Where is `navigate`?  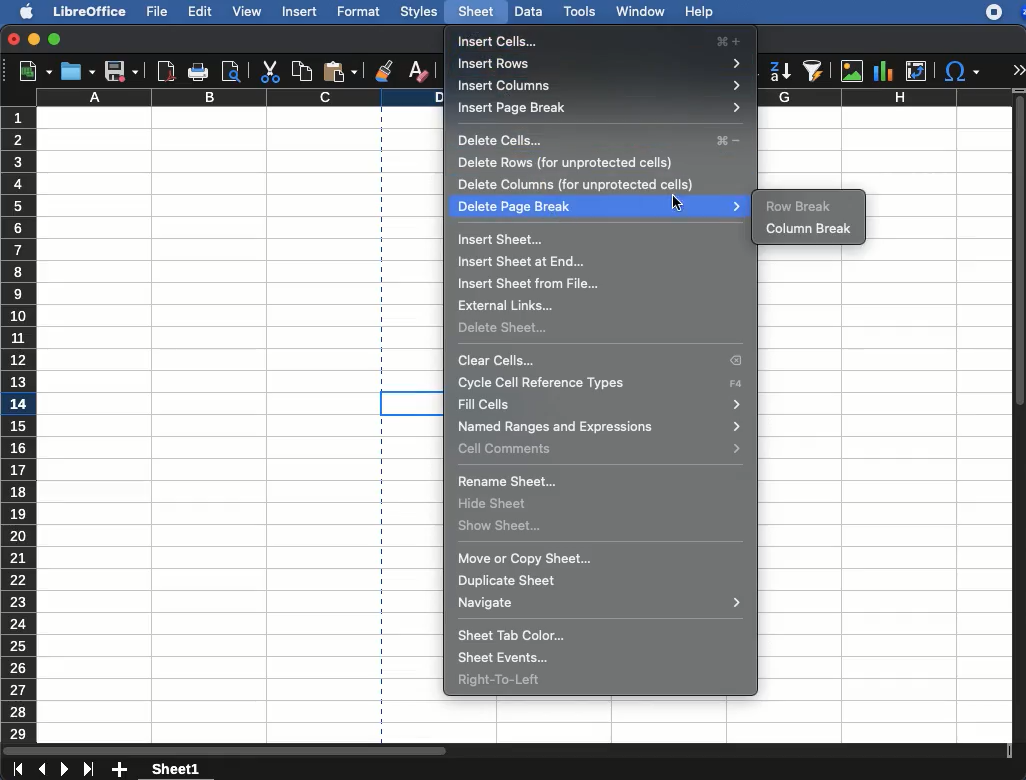 navigate is located at coordinates (598, 603).